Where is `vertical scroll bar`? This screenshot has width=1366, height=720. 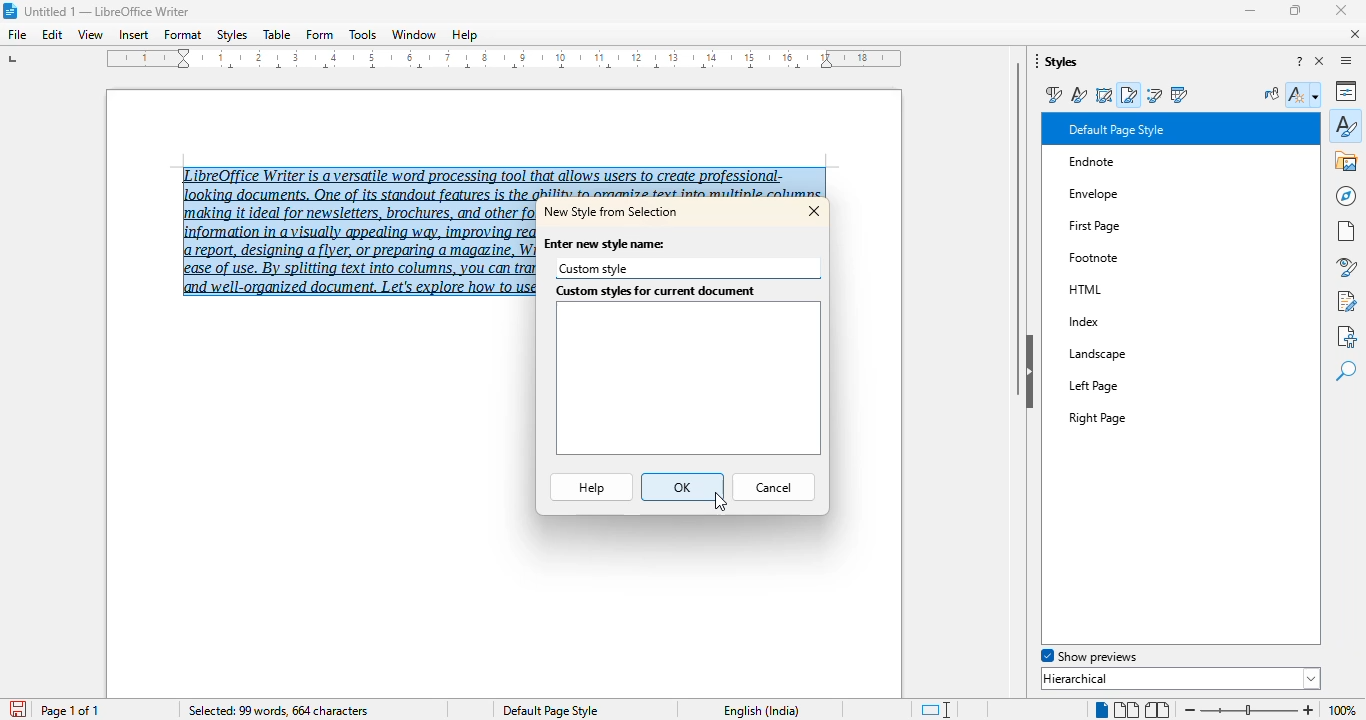 vertical scroll bar is located at coordinates (1019, 228).